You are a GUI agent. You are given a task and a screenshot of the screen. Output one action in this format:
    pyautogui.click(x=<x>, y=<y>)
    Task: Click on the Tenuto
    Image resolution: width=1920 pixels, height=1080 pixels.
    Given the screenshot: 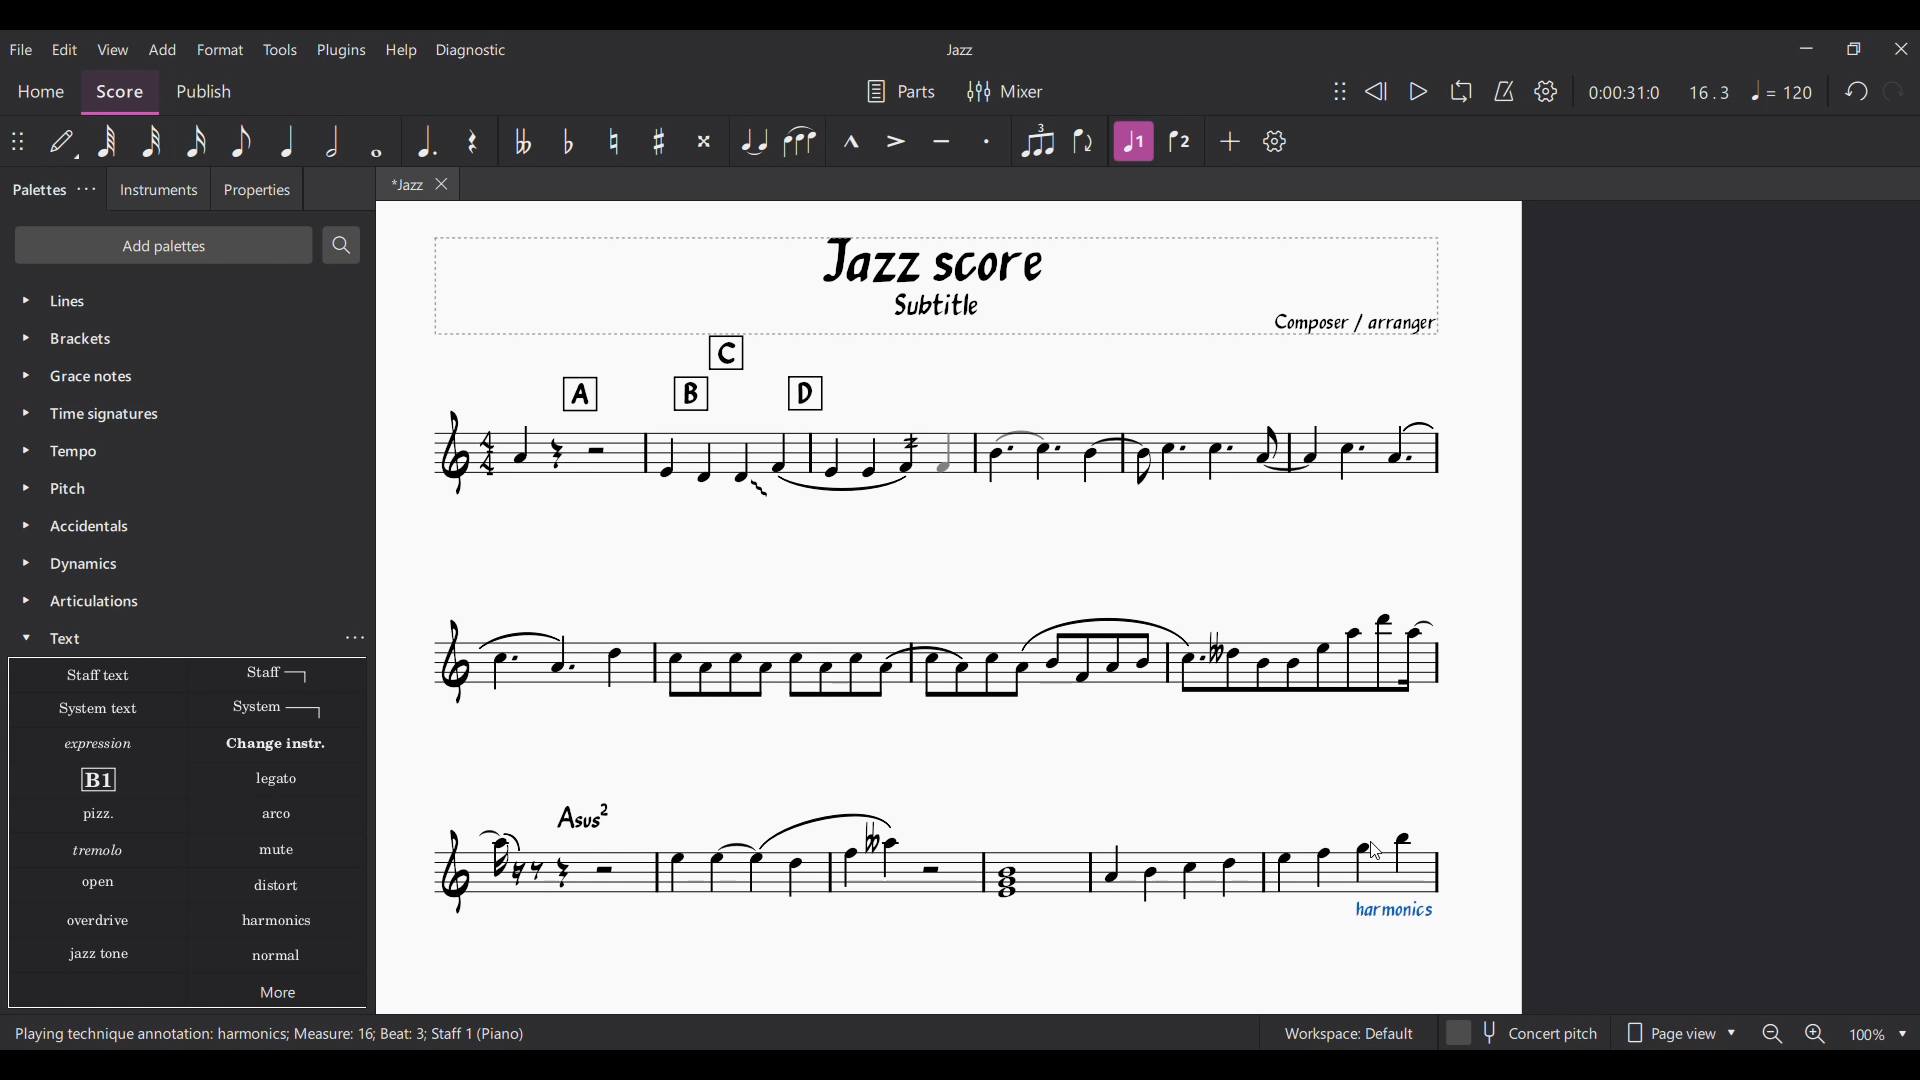 What is the action you would take?
    pyautogui.click(x=942, y=141)
    